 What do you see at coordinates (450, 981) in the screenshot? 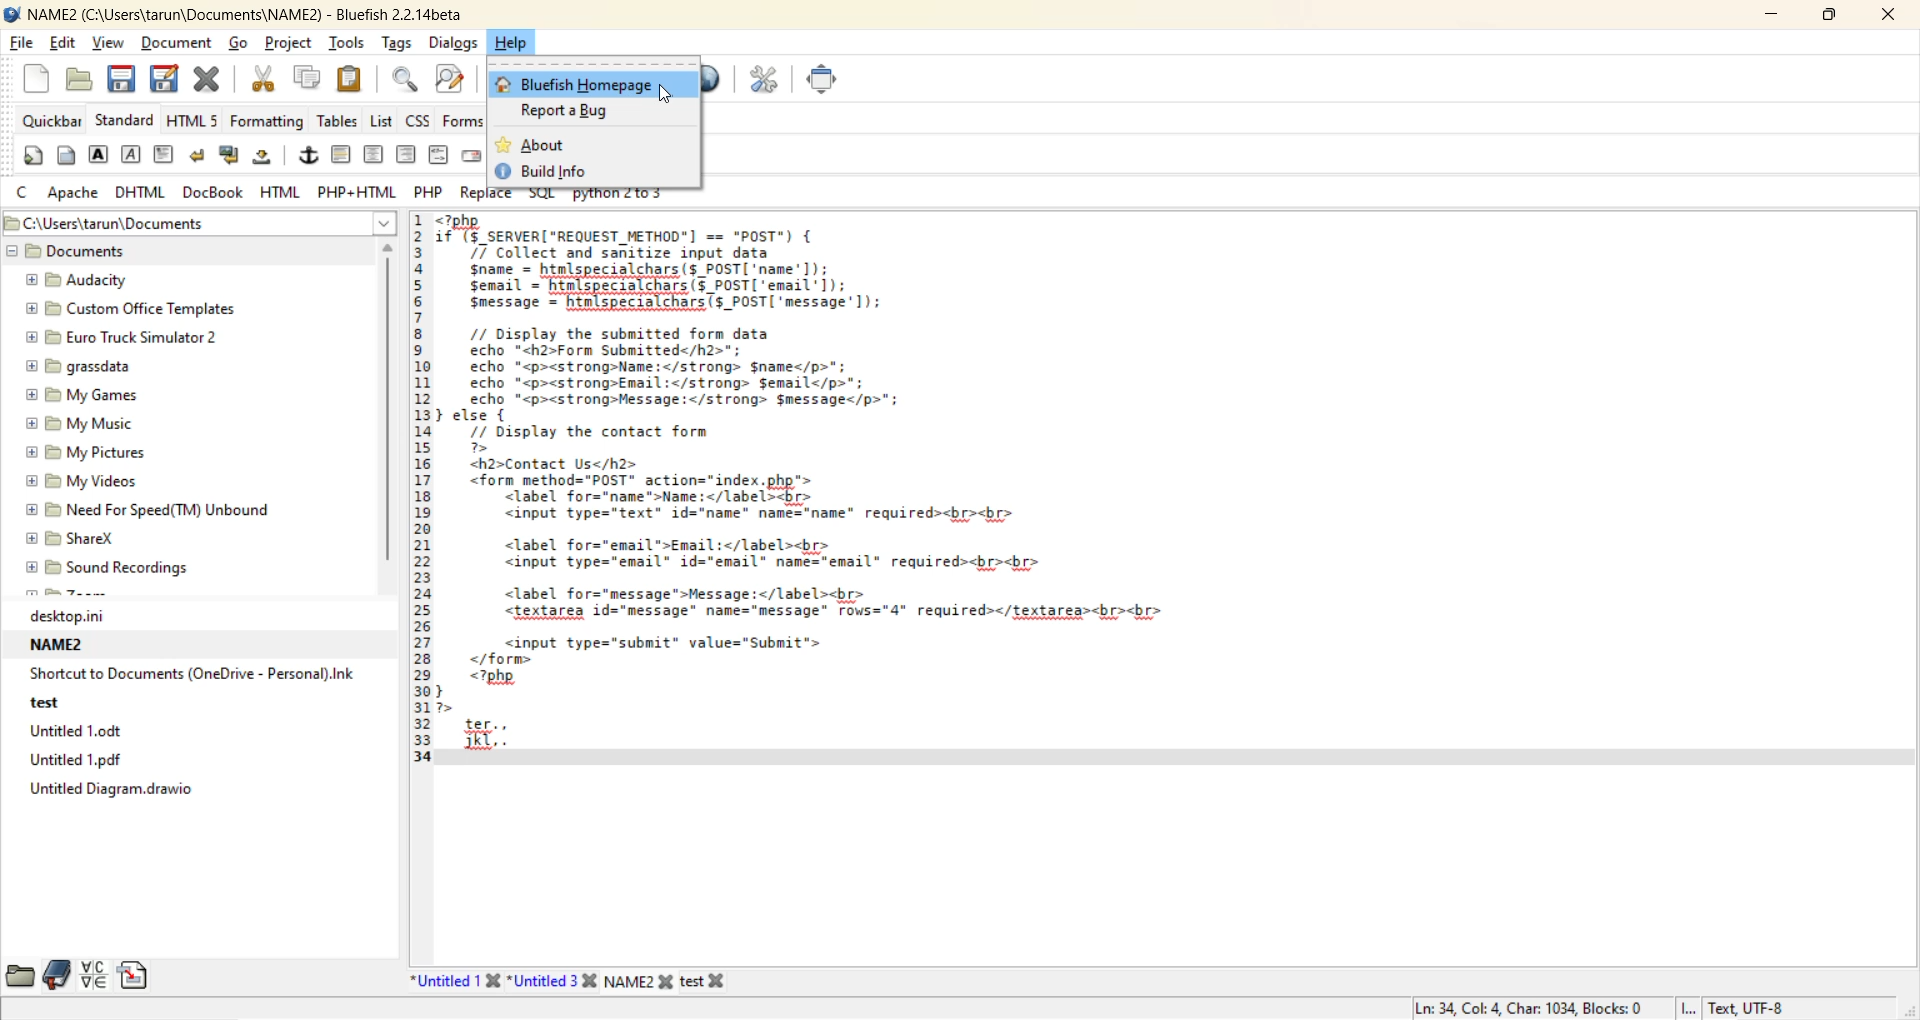
I see `Untitled 138` at bounding box center [450, 981].